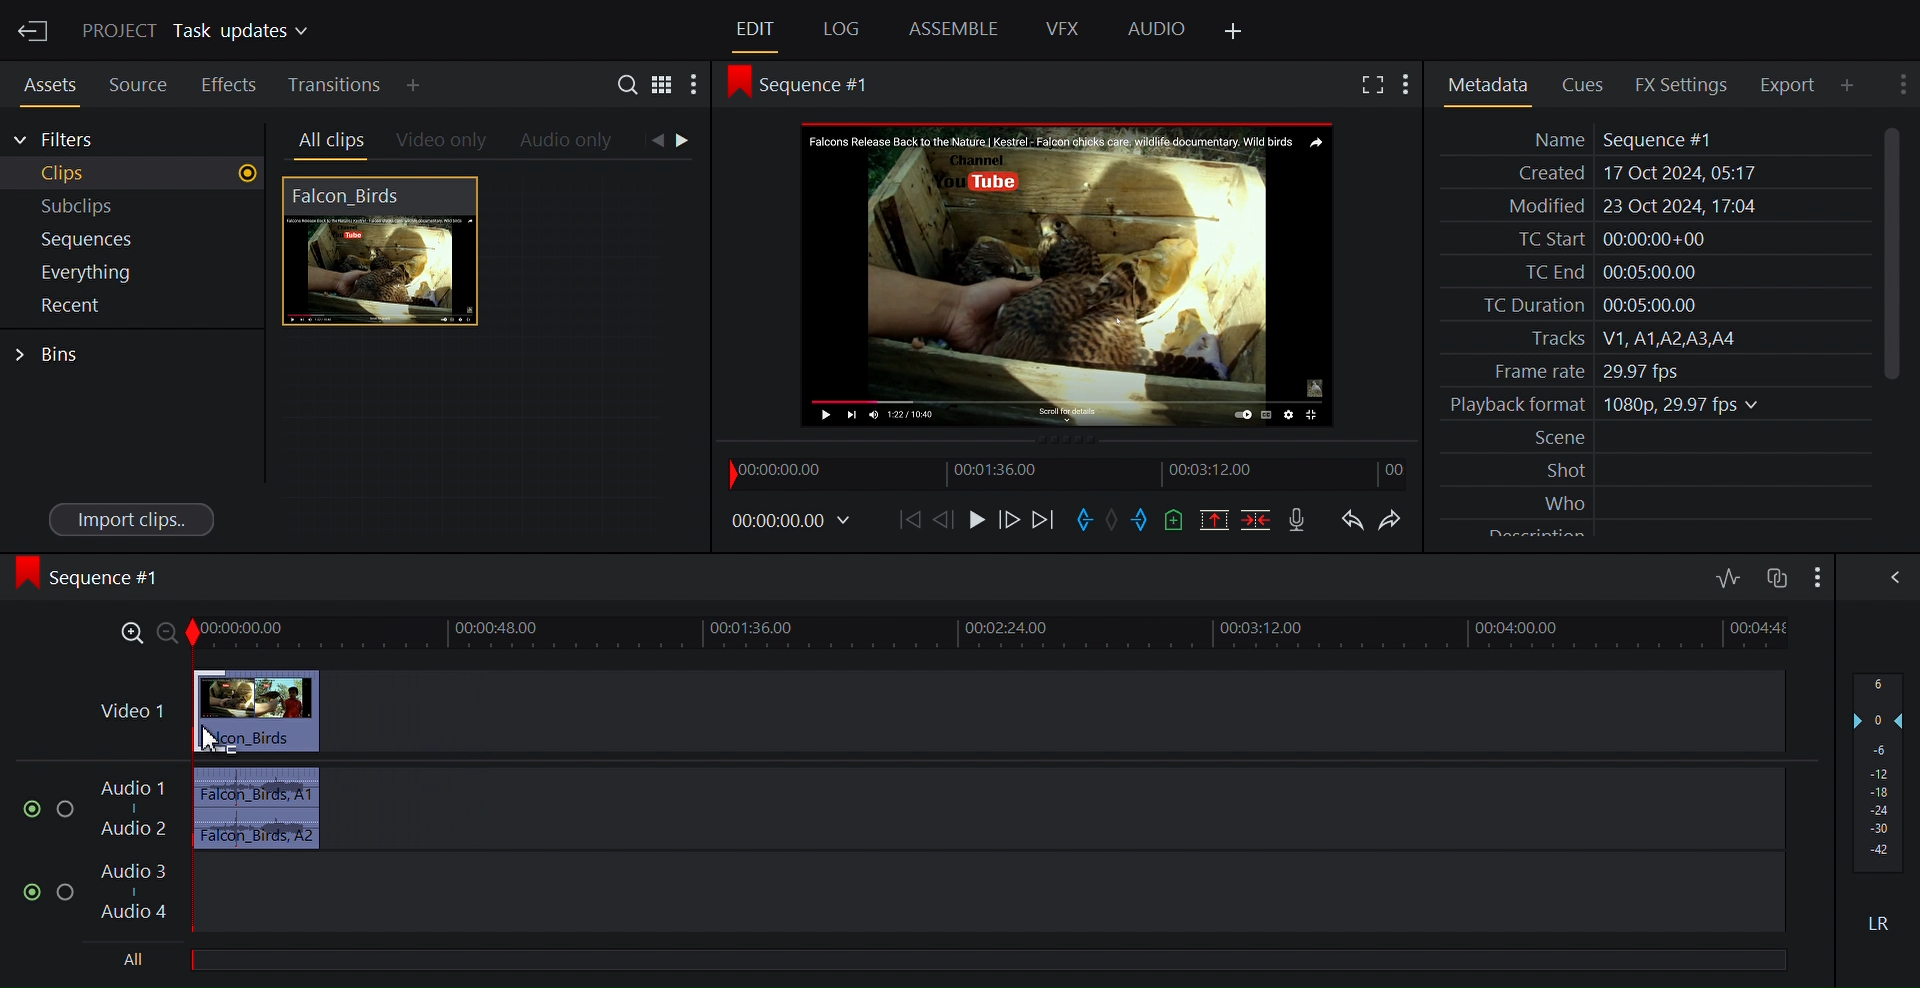 Image resolution: width=1920 pixels, height=988 pixels. What do you see at coordinates (1729, 575) in the screenshot?
I see `Toggle audio levels editing` at bounding box center [1729, 575].